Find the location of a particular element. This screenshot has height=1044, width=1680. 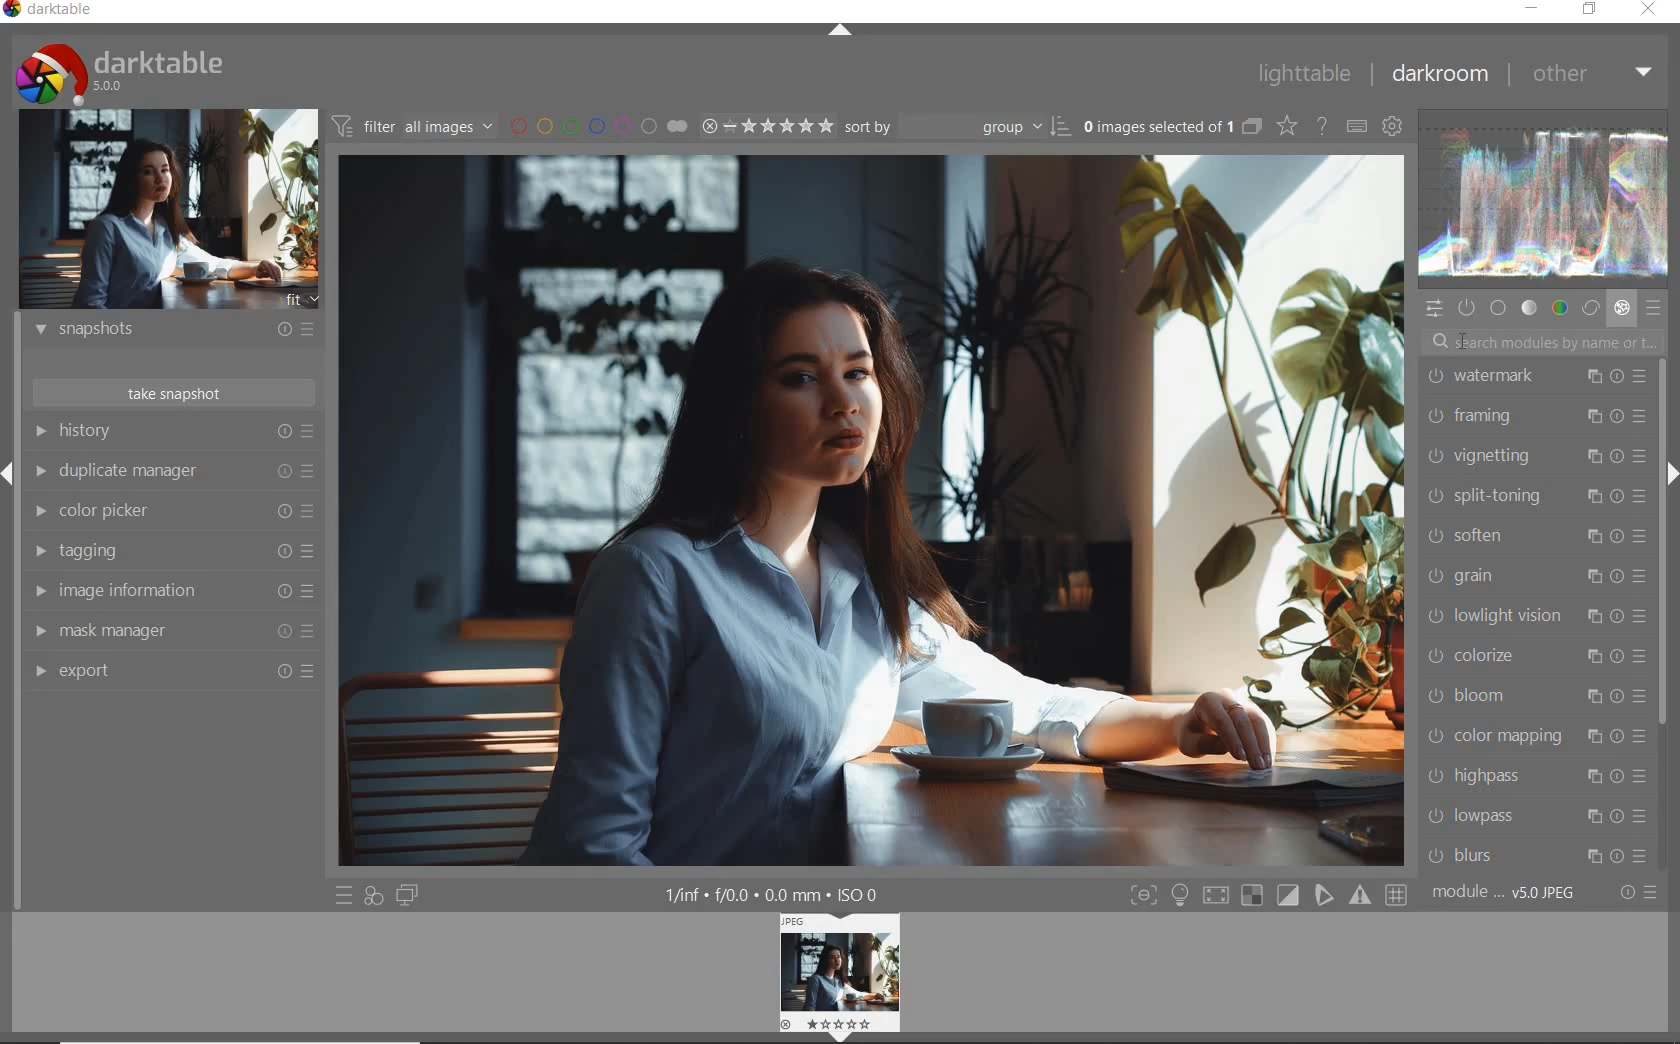

image information is located at coordinates (176, 589).